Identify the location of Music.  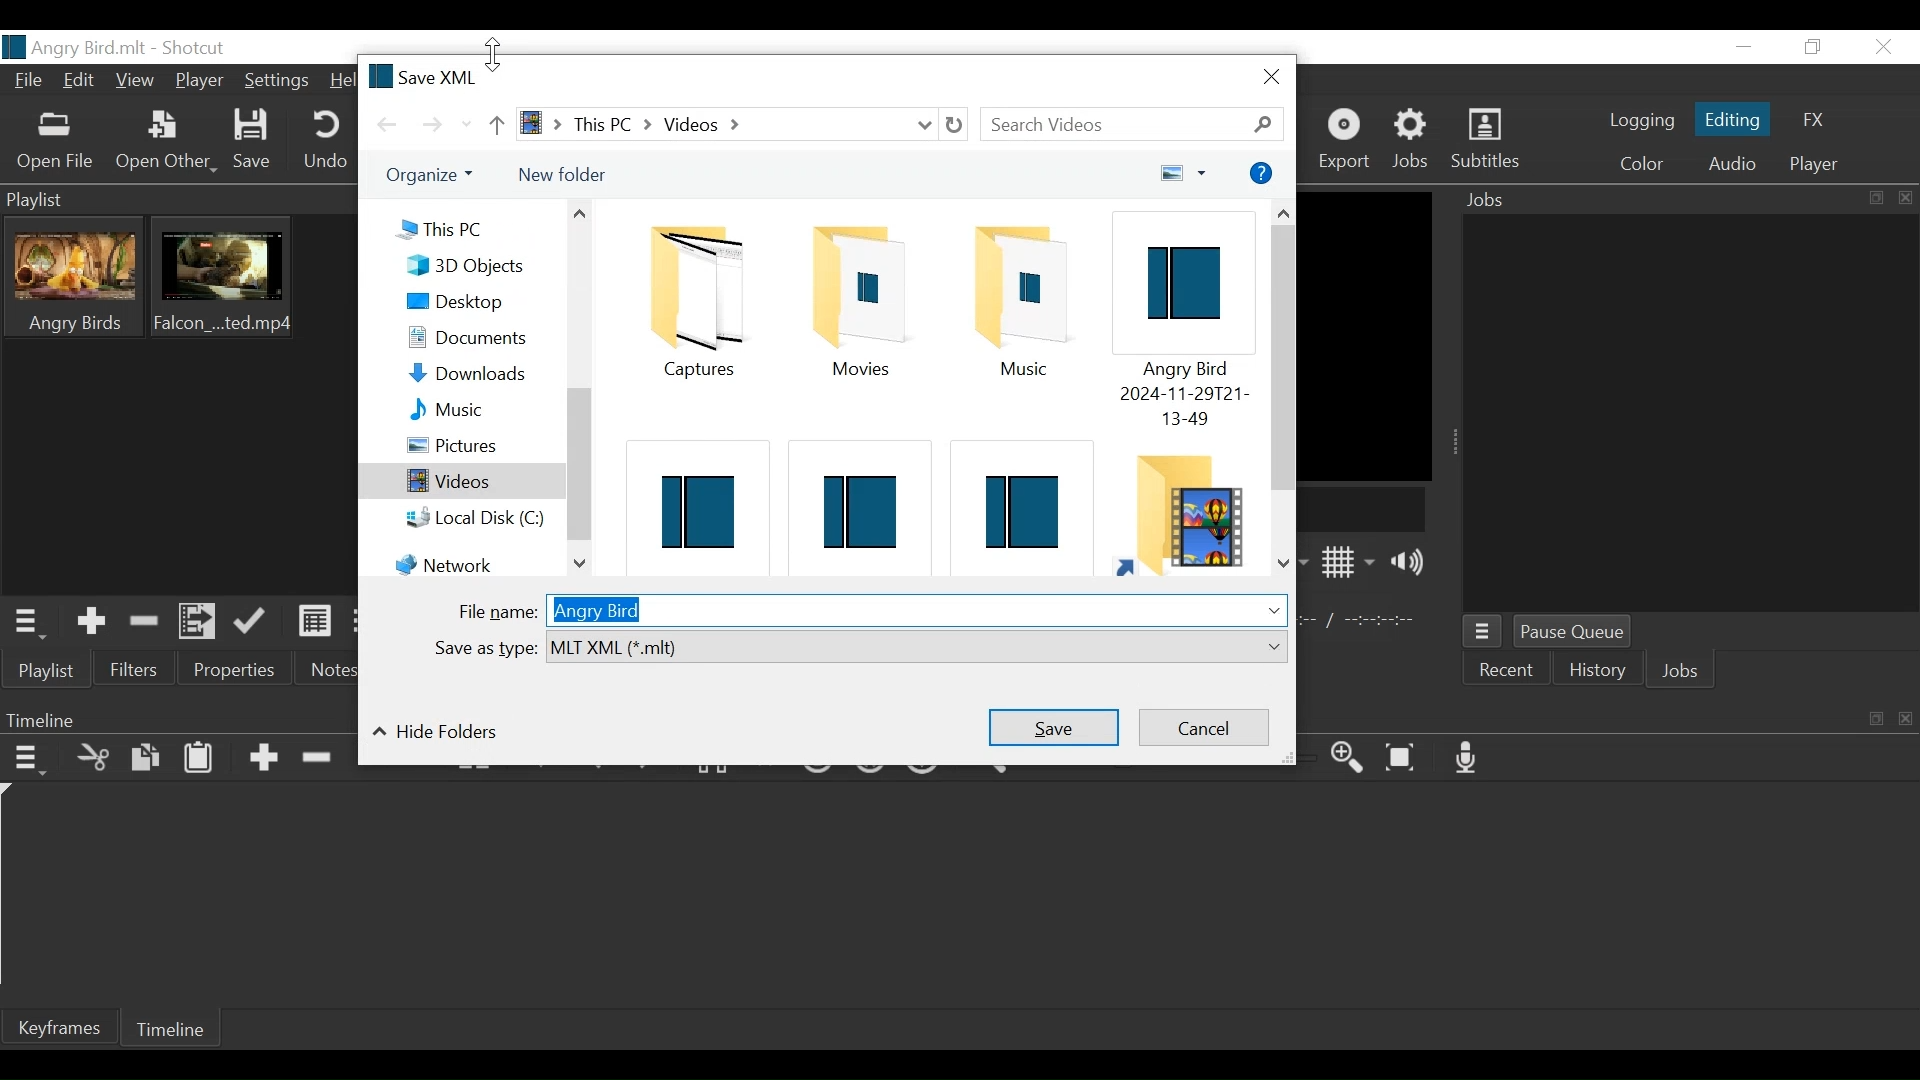
(482, 409).